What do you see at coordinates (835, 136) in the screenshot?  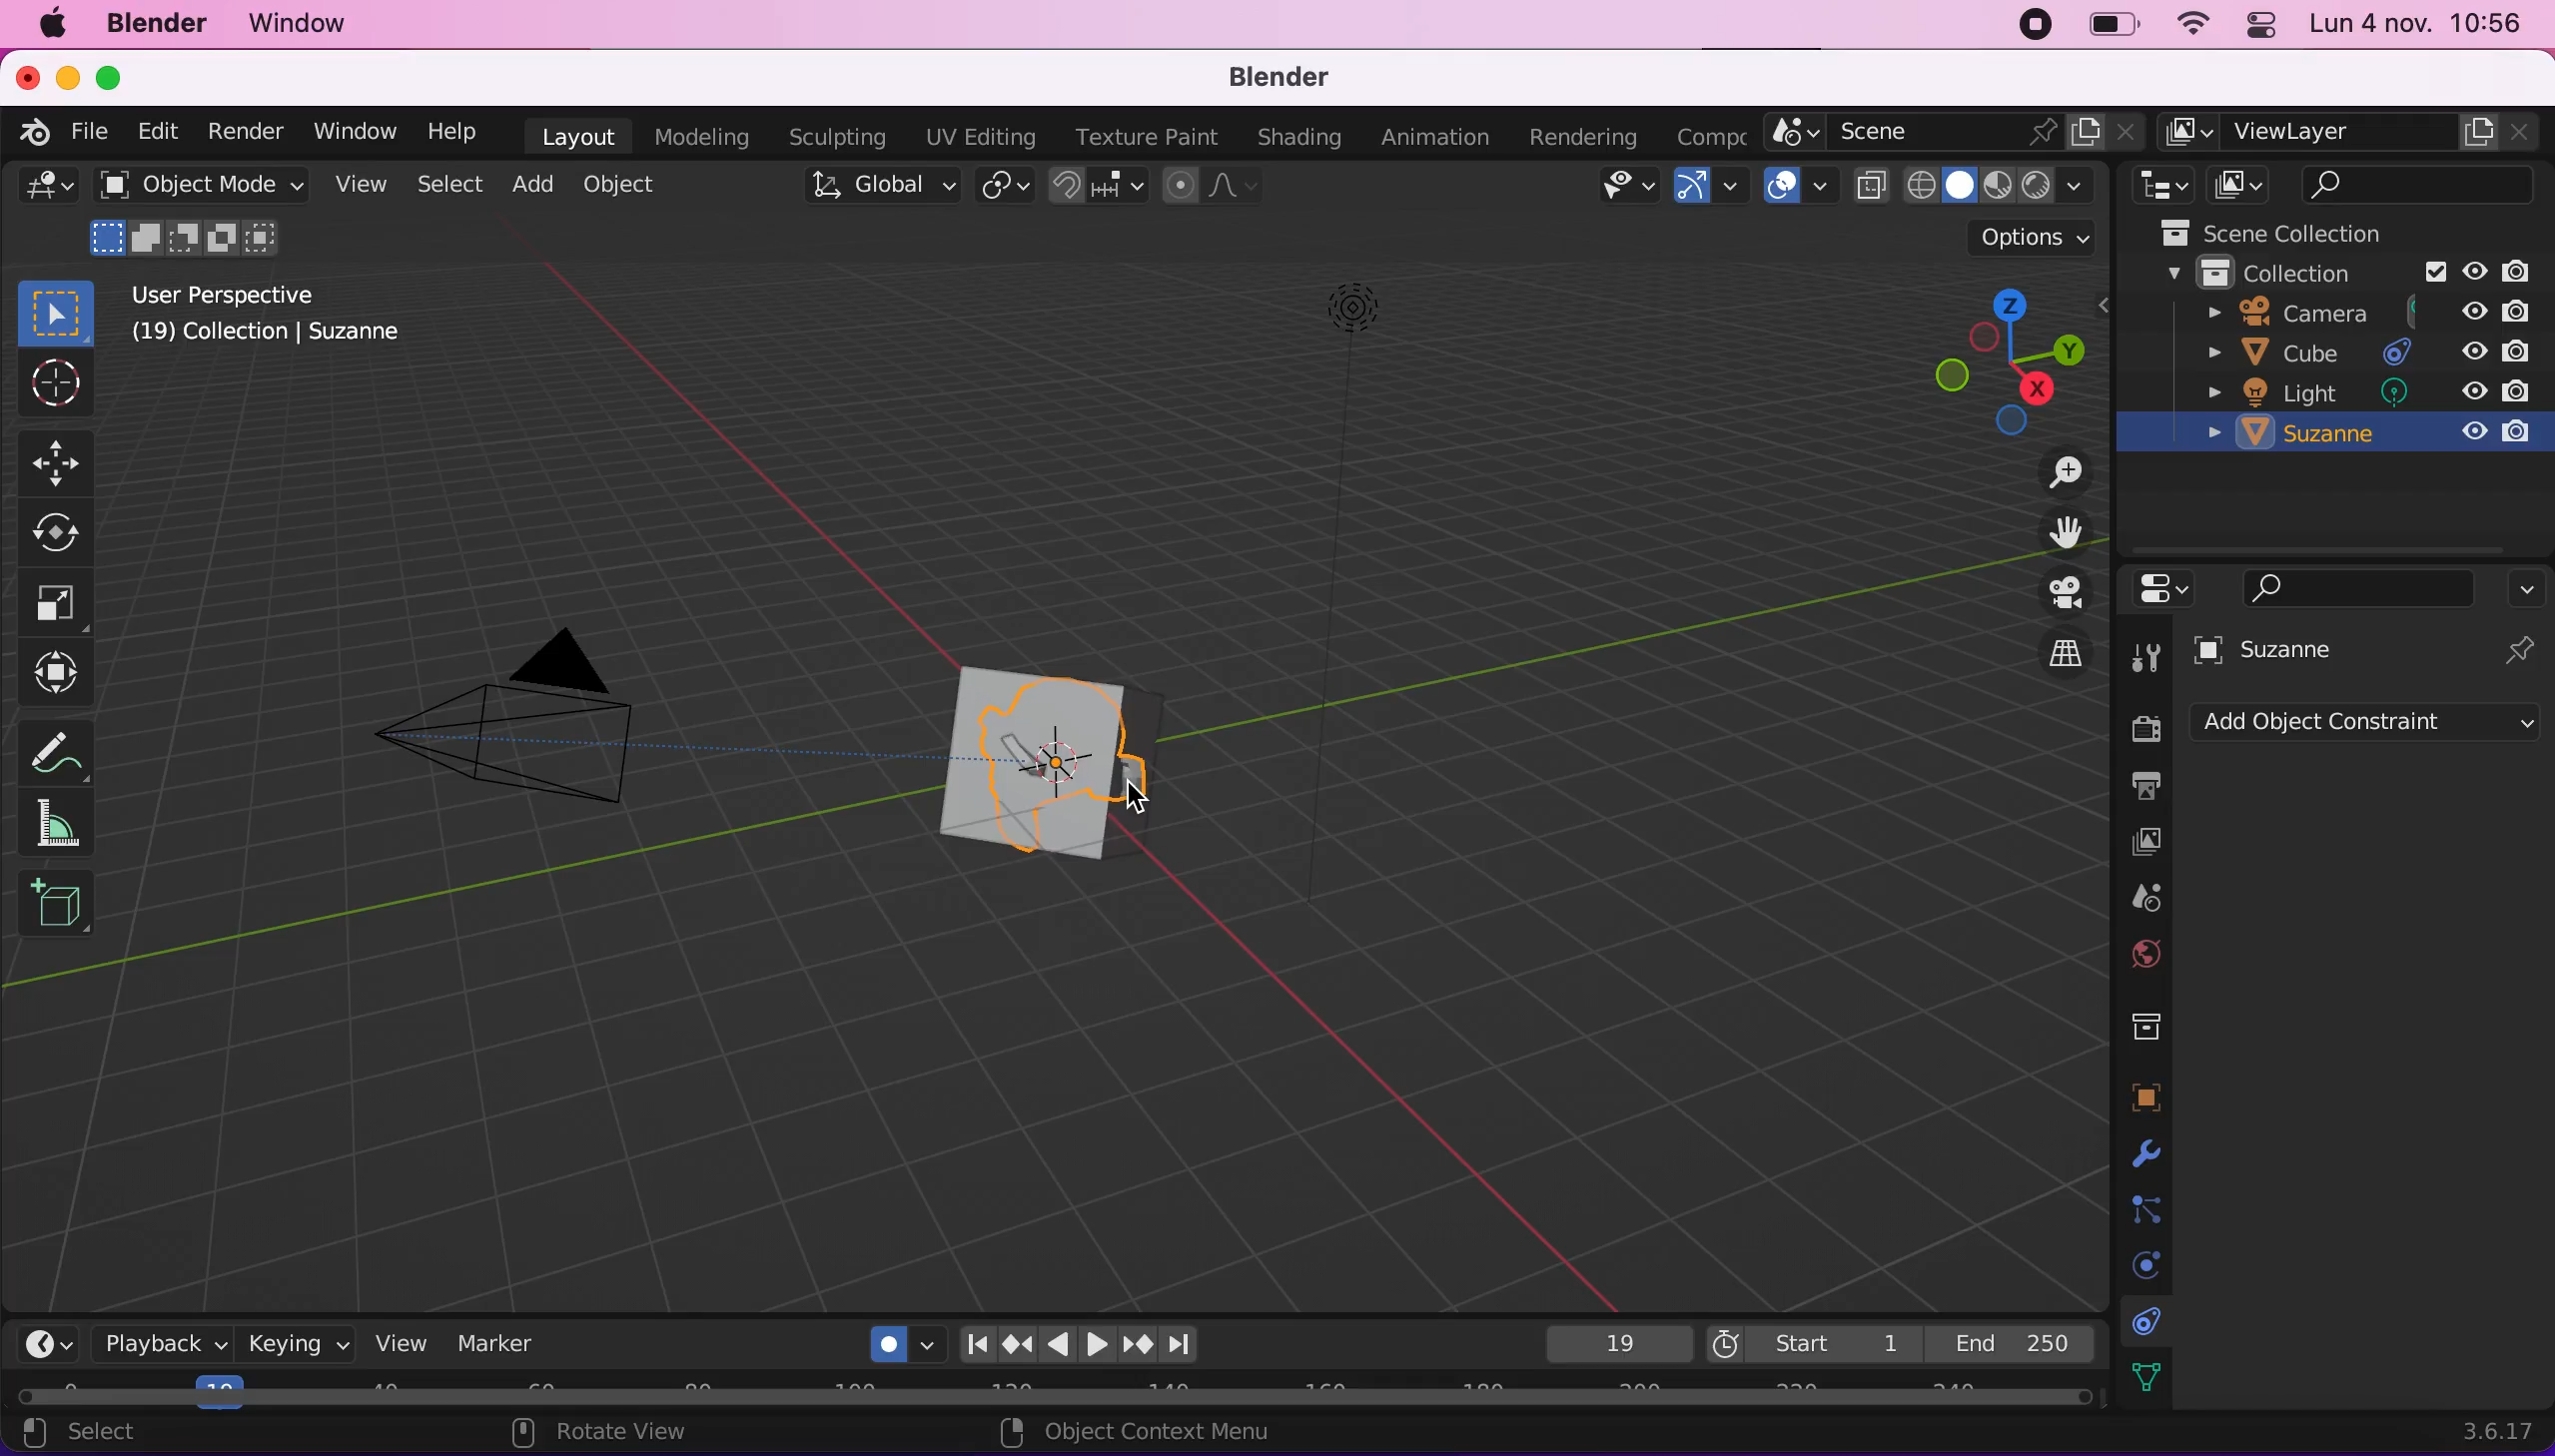 I see `sculpting` at bounding box center [835, 136].